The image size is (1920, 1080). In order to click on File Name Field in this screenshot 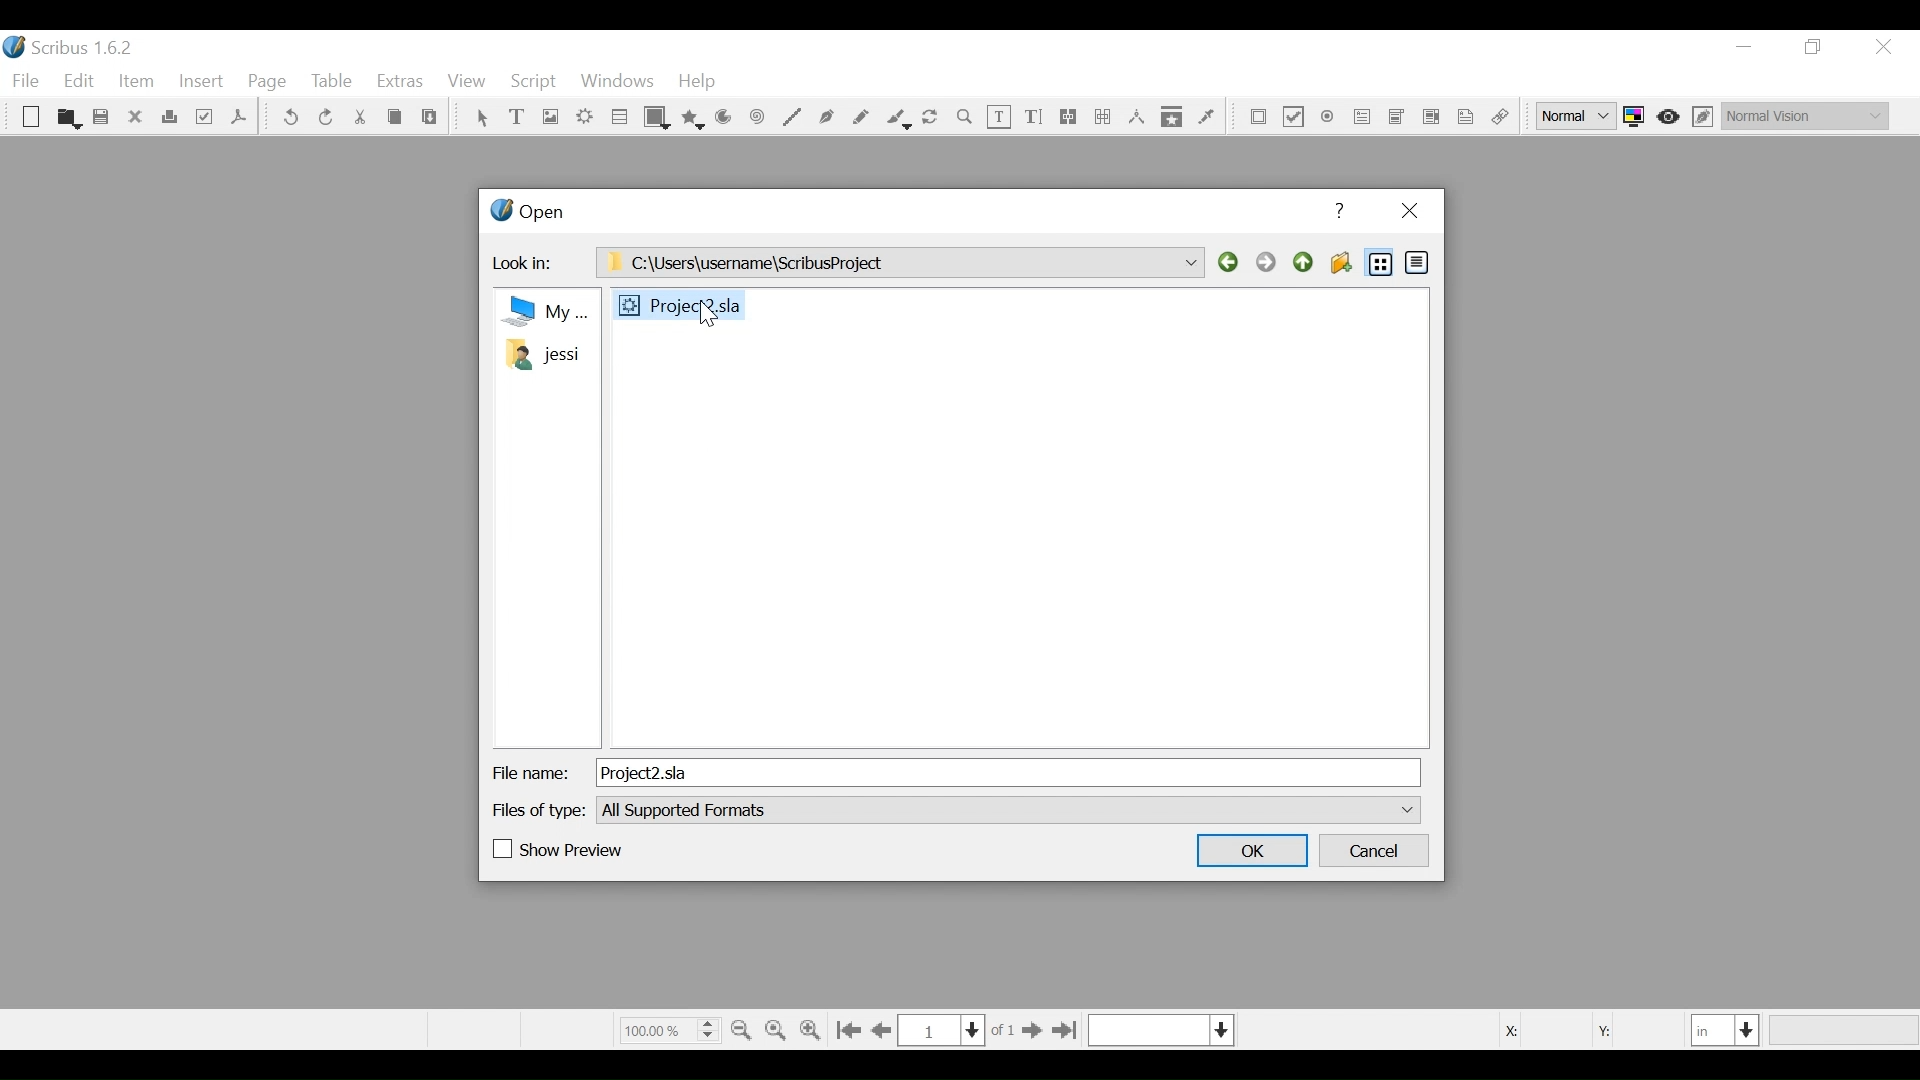, I will do `click(1010, 772)`.